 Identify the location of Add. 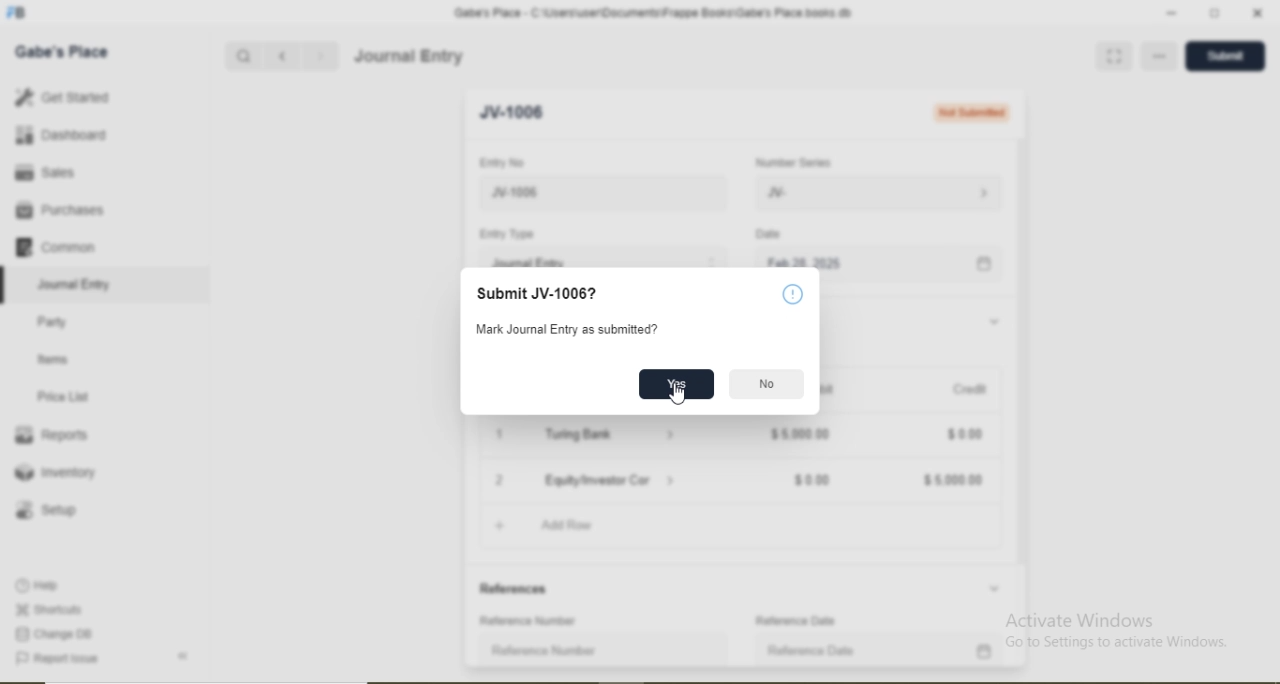
(500, 526).